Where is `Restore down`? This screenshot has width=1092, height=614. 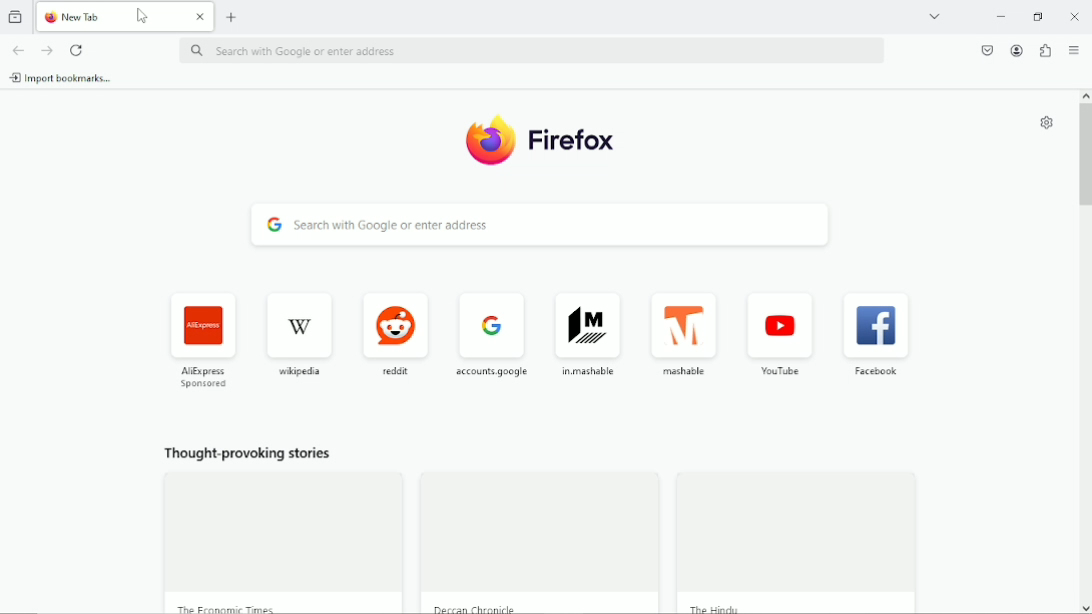
Restore down is located at coordinates (1039, 18).